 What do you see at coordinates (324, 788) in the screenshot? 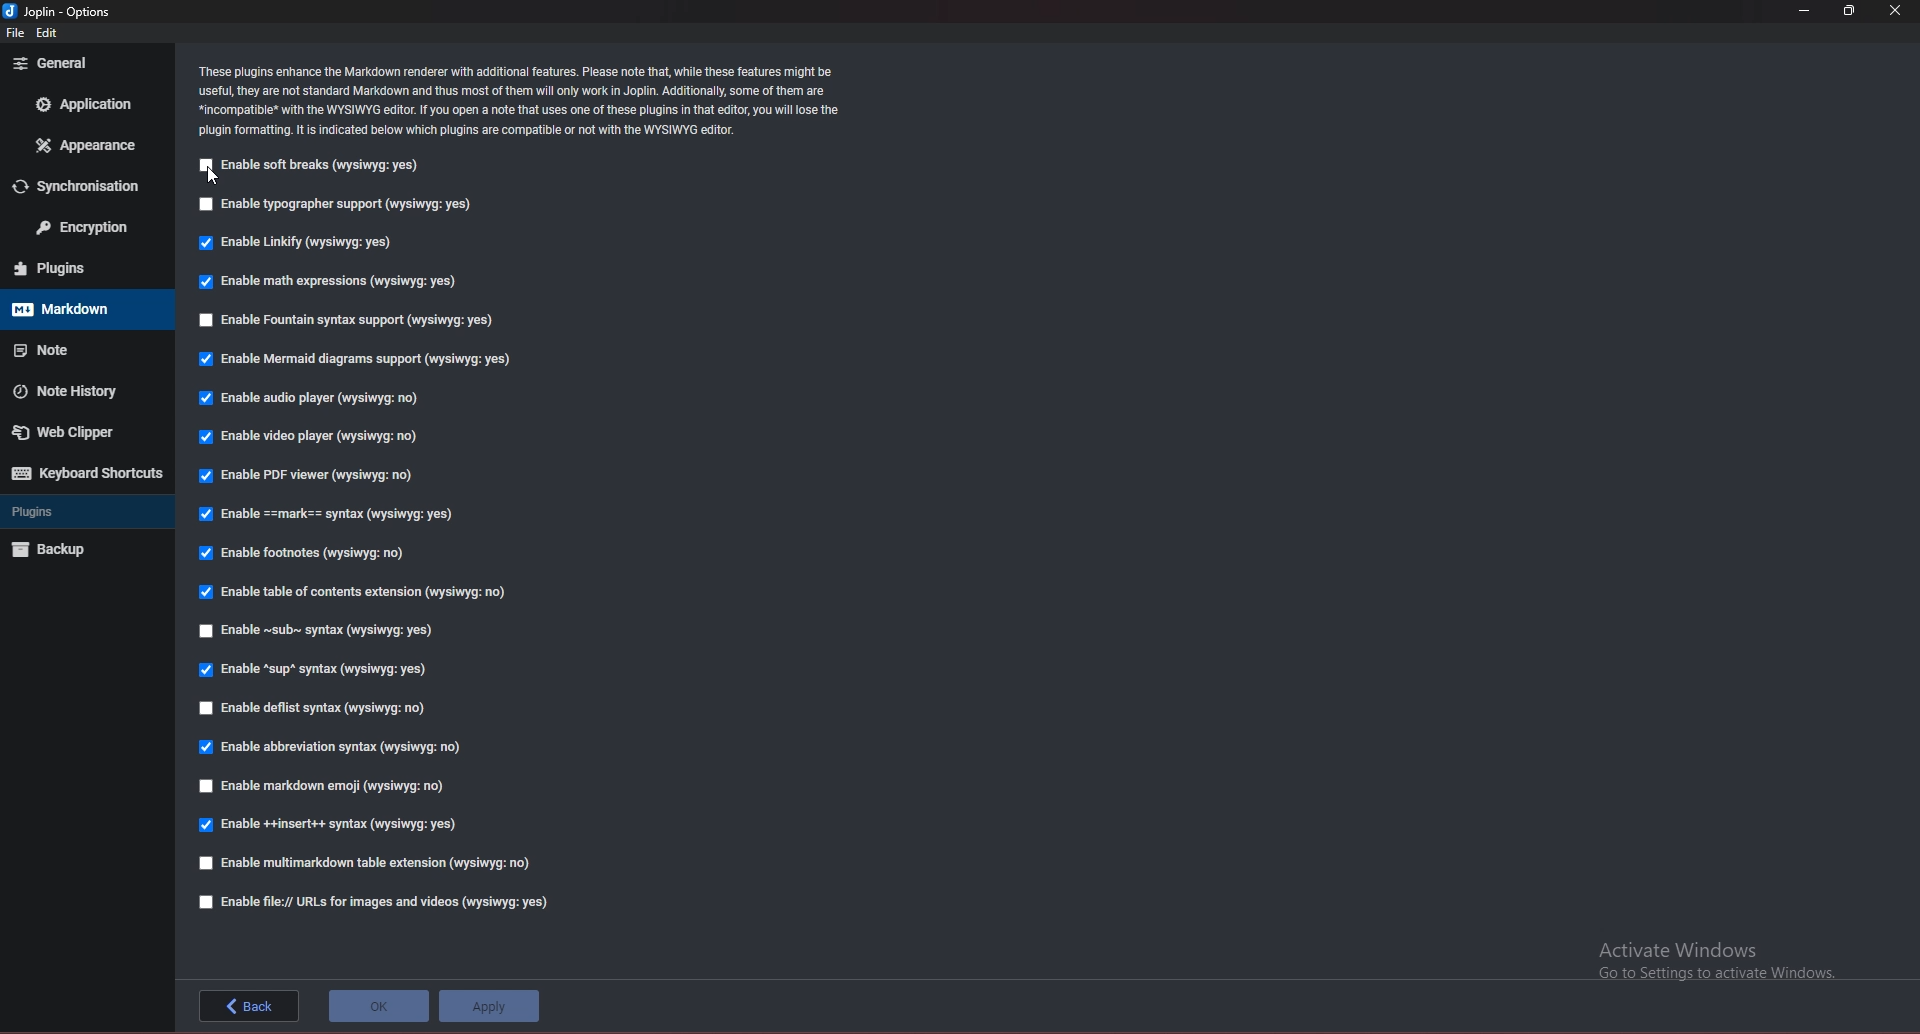
I see `enable markdown emoji` at bounding box center [324, 788].